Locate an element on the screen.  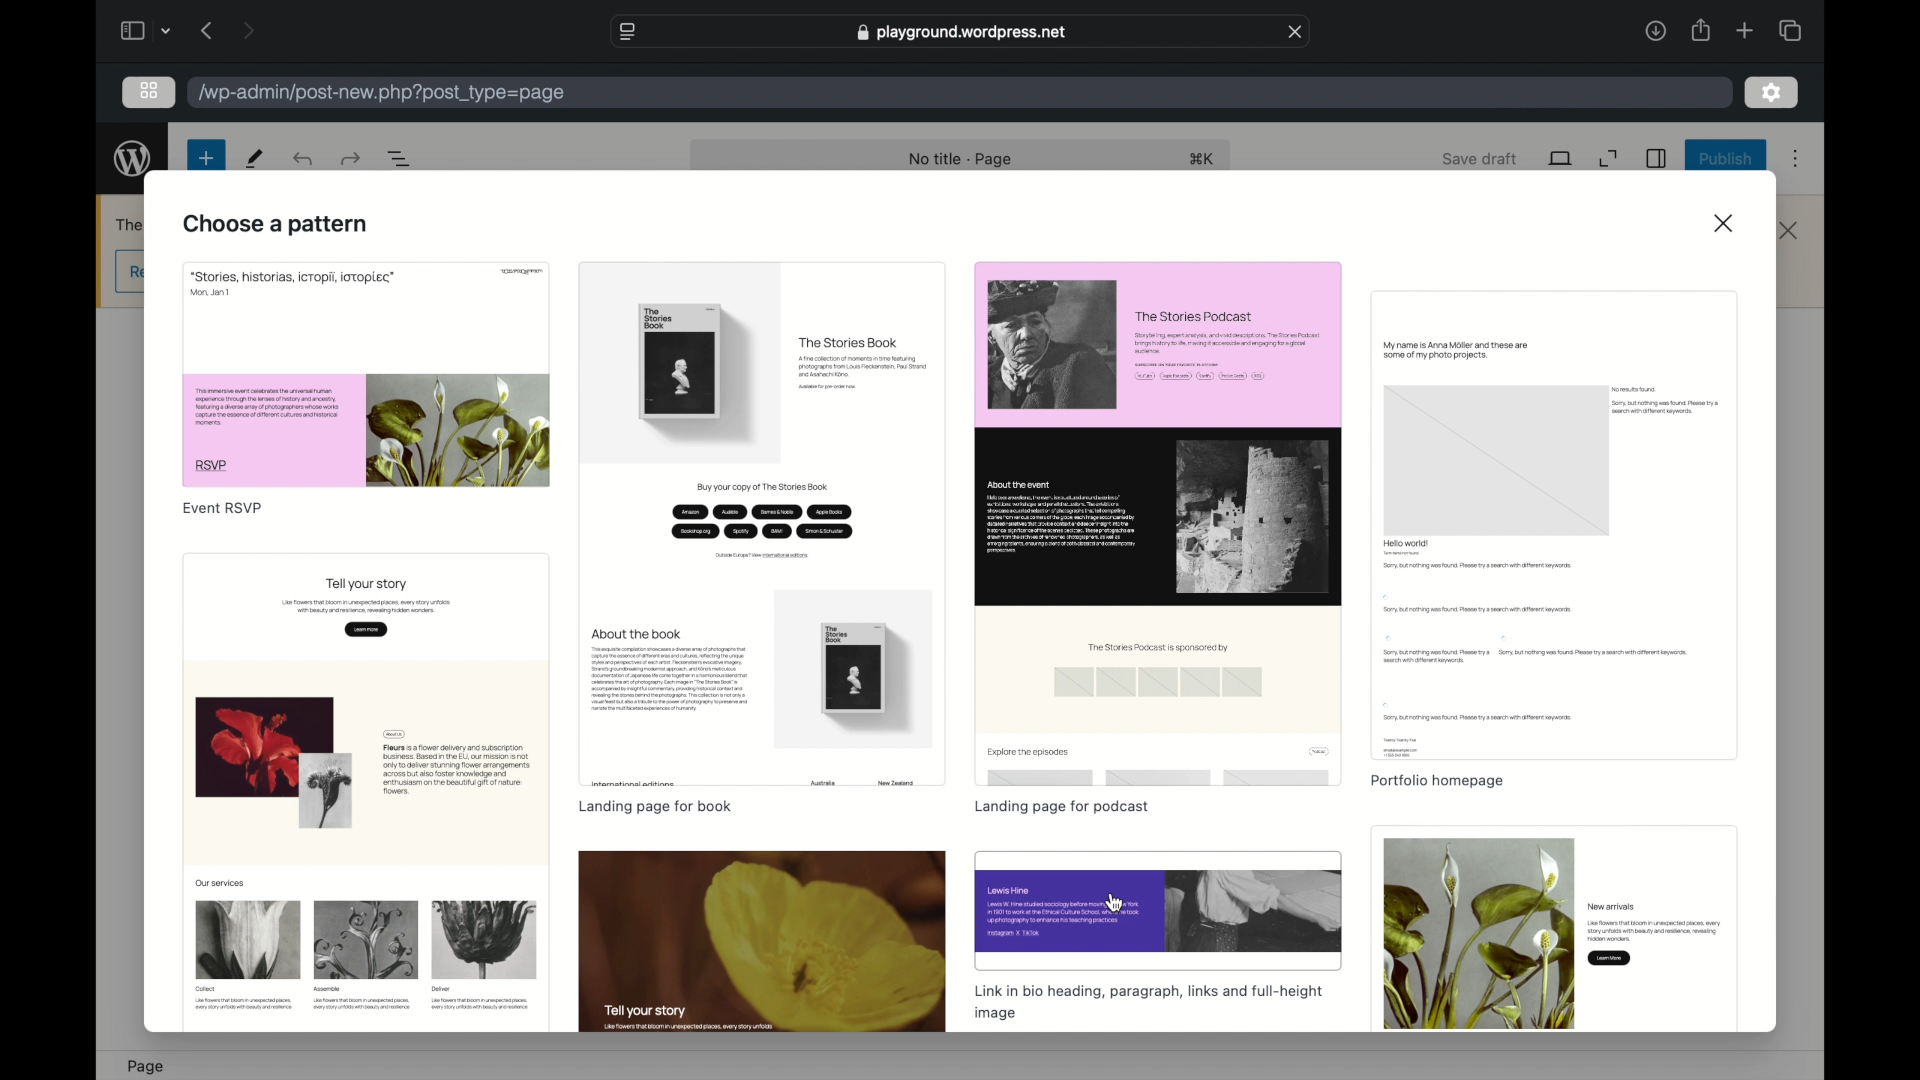
view is located at coordinates (1561, 158).